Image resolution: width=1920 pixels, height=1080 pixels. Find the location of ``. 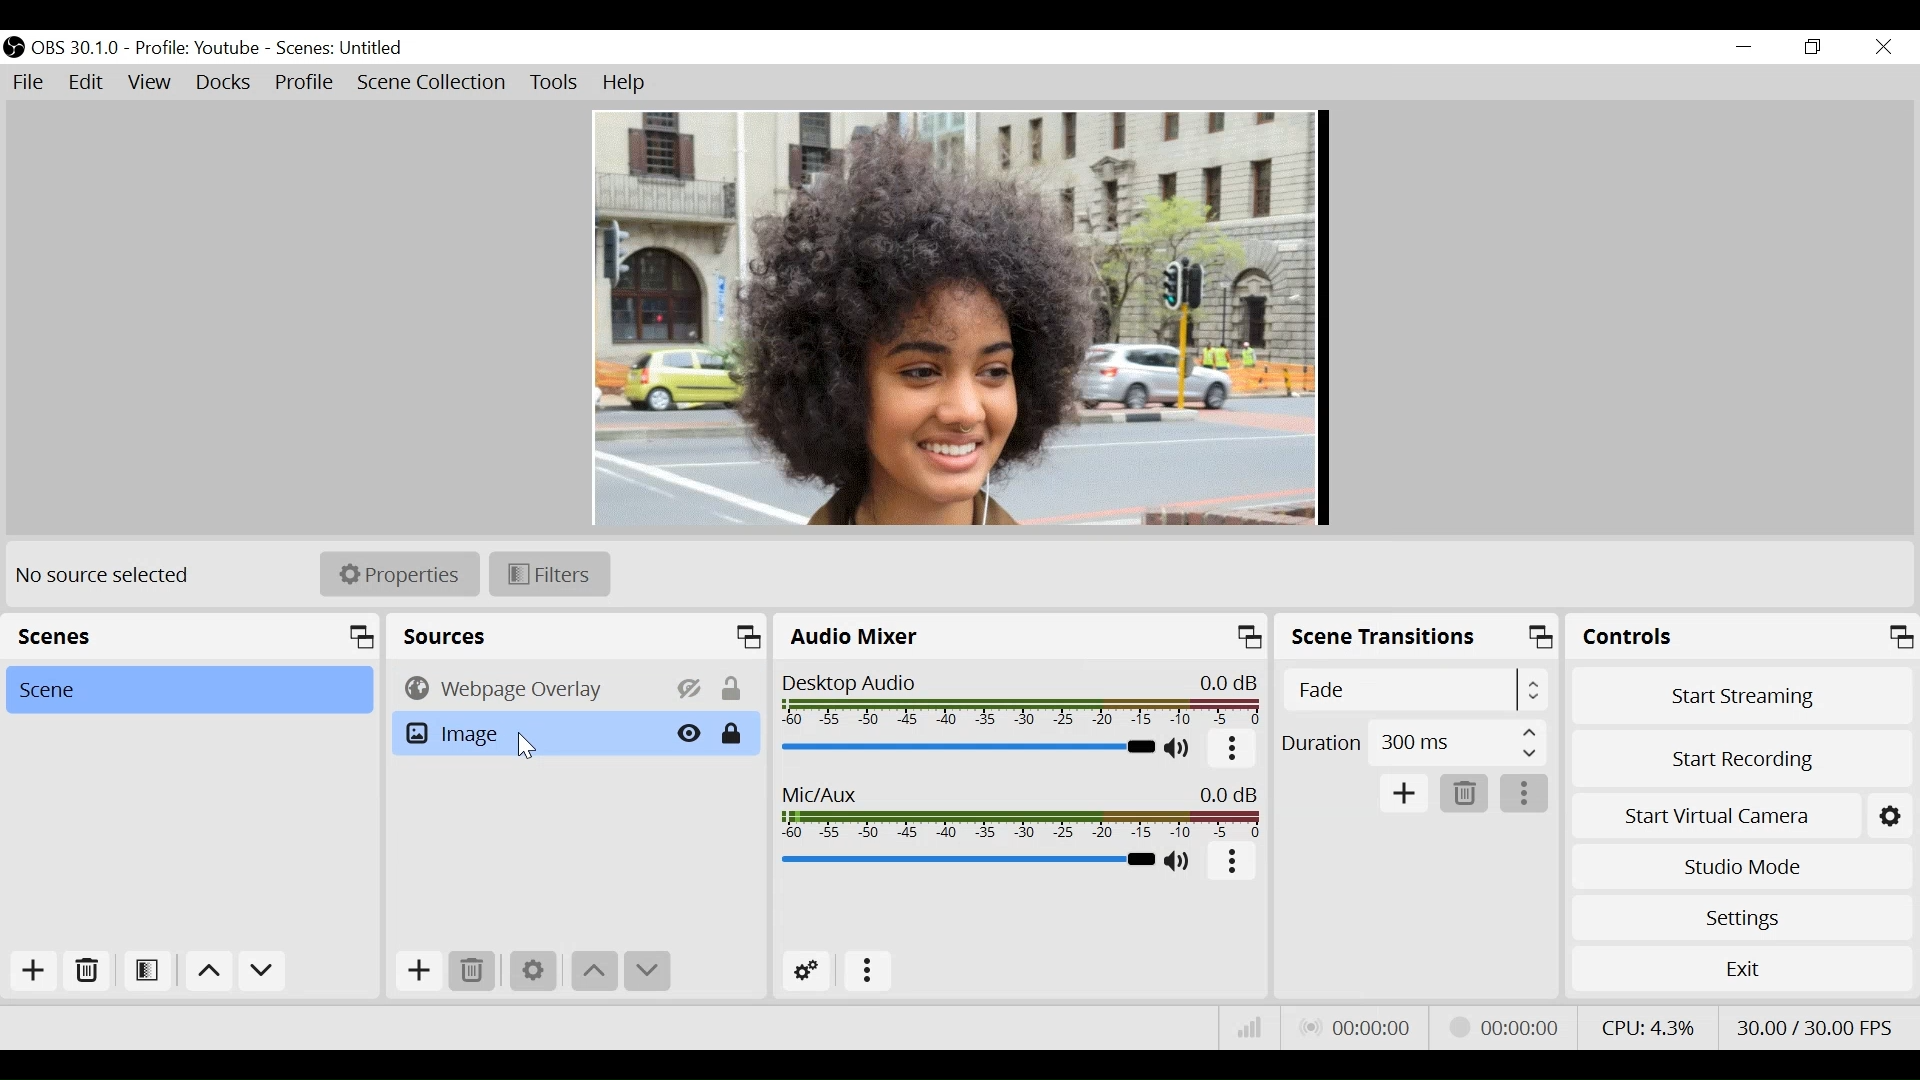

 is located at coordinates (1233, 750).